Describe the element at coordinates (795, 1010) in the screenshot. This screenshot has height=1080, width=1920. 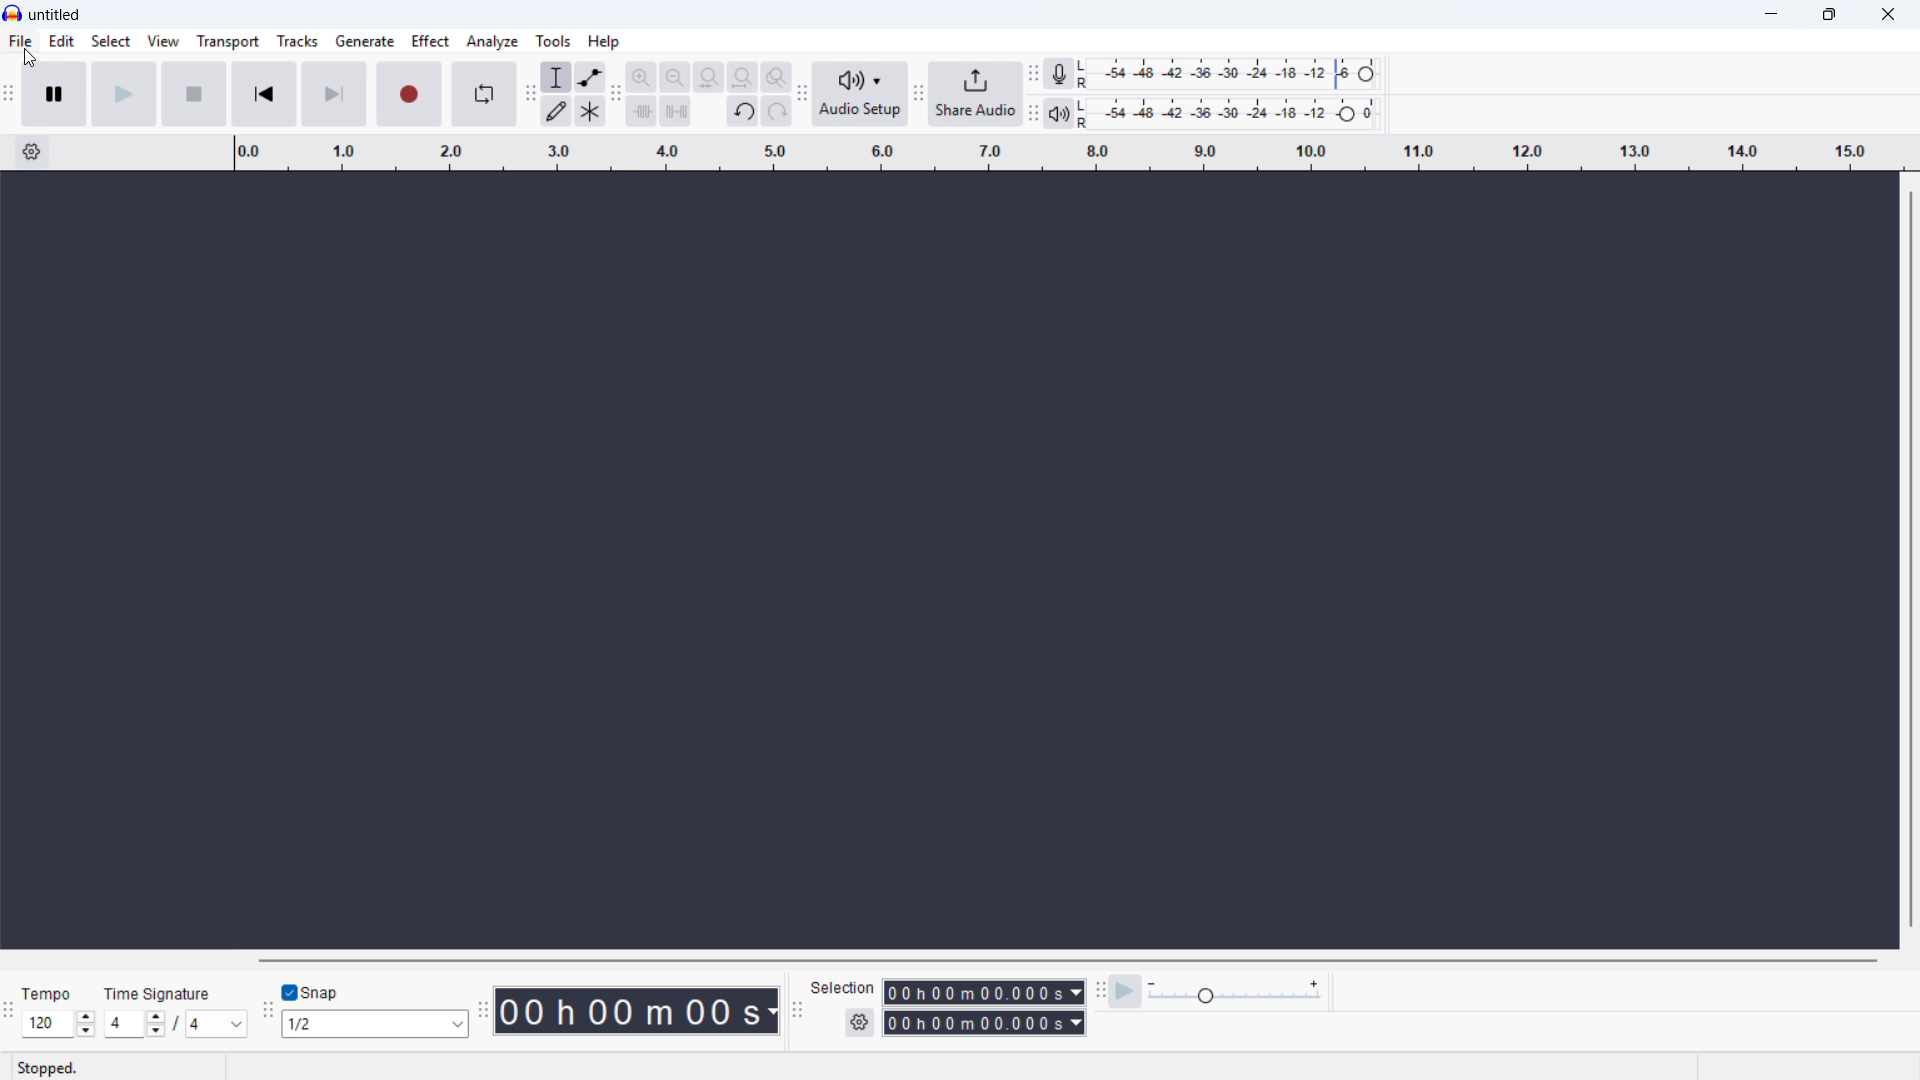
I see `Selection toolbar ` at that location.